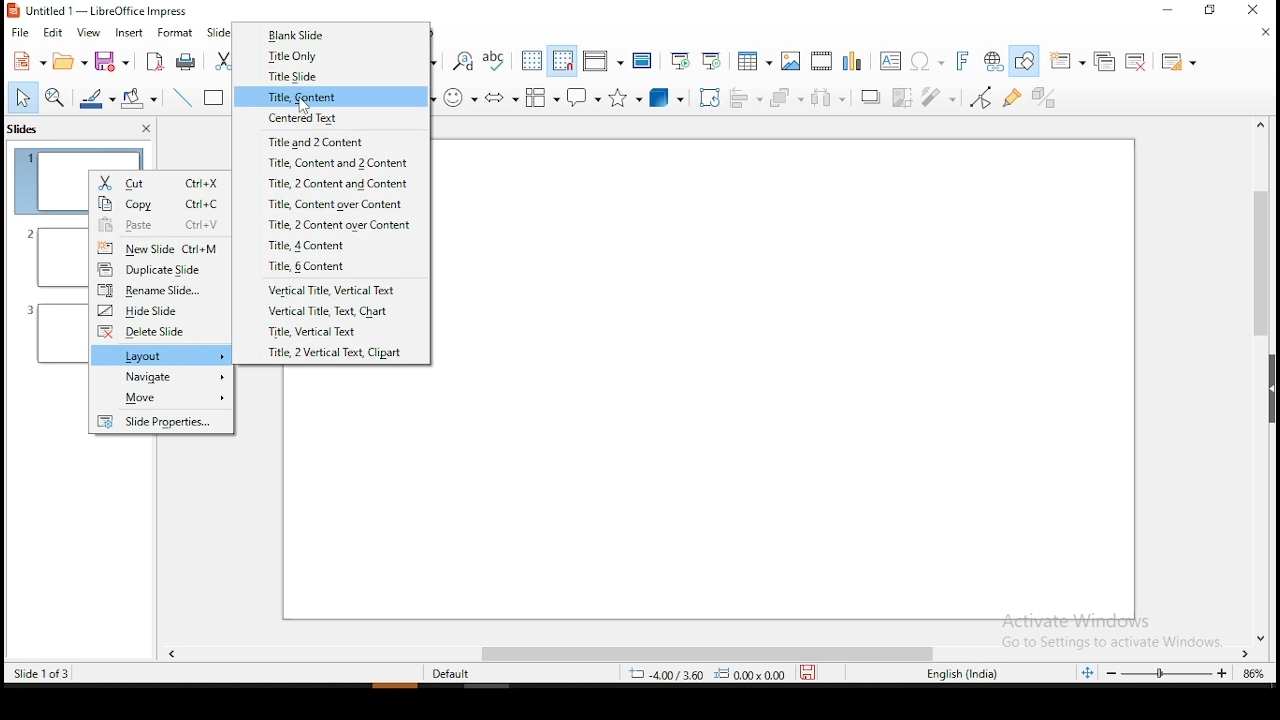  I want to click on copy, so click(162, 203).